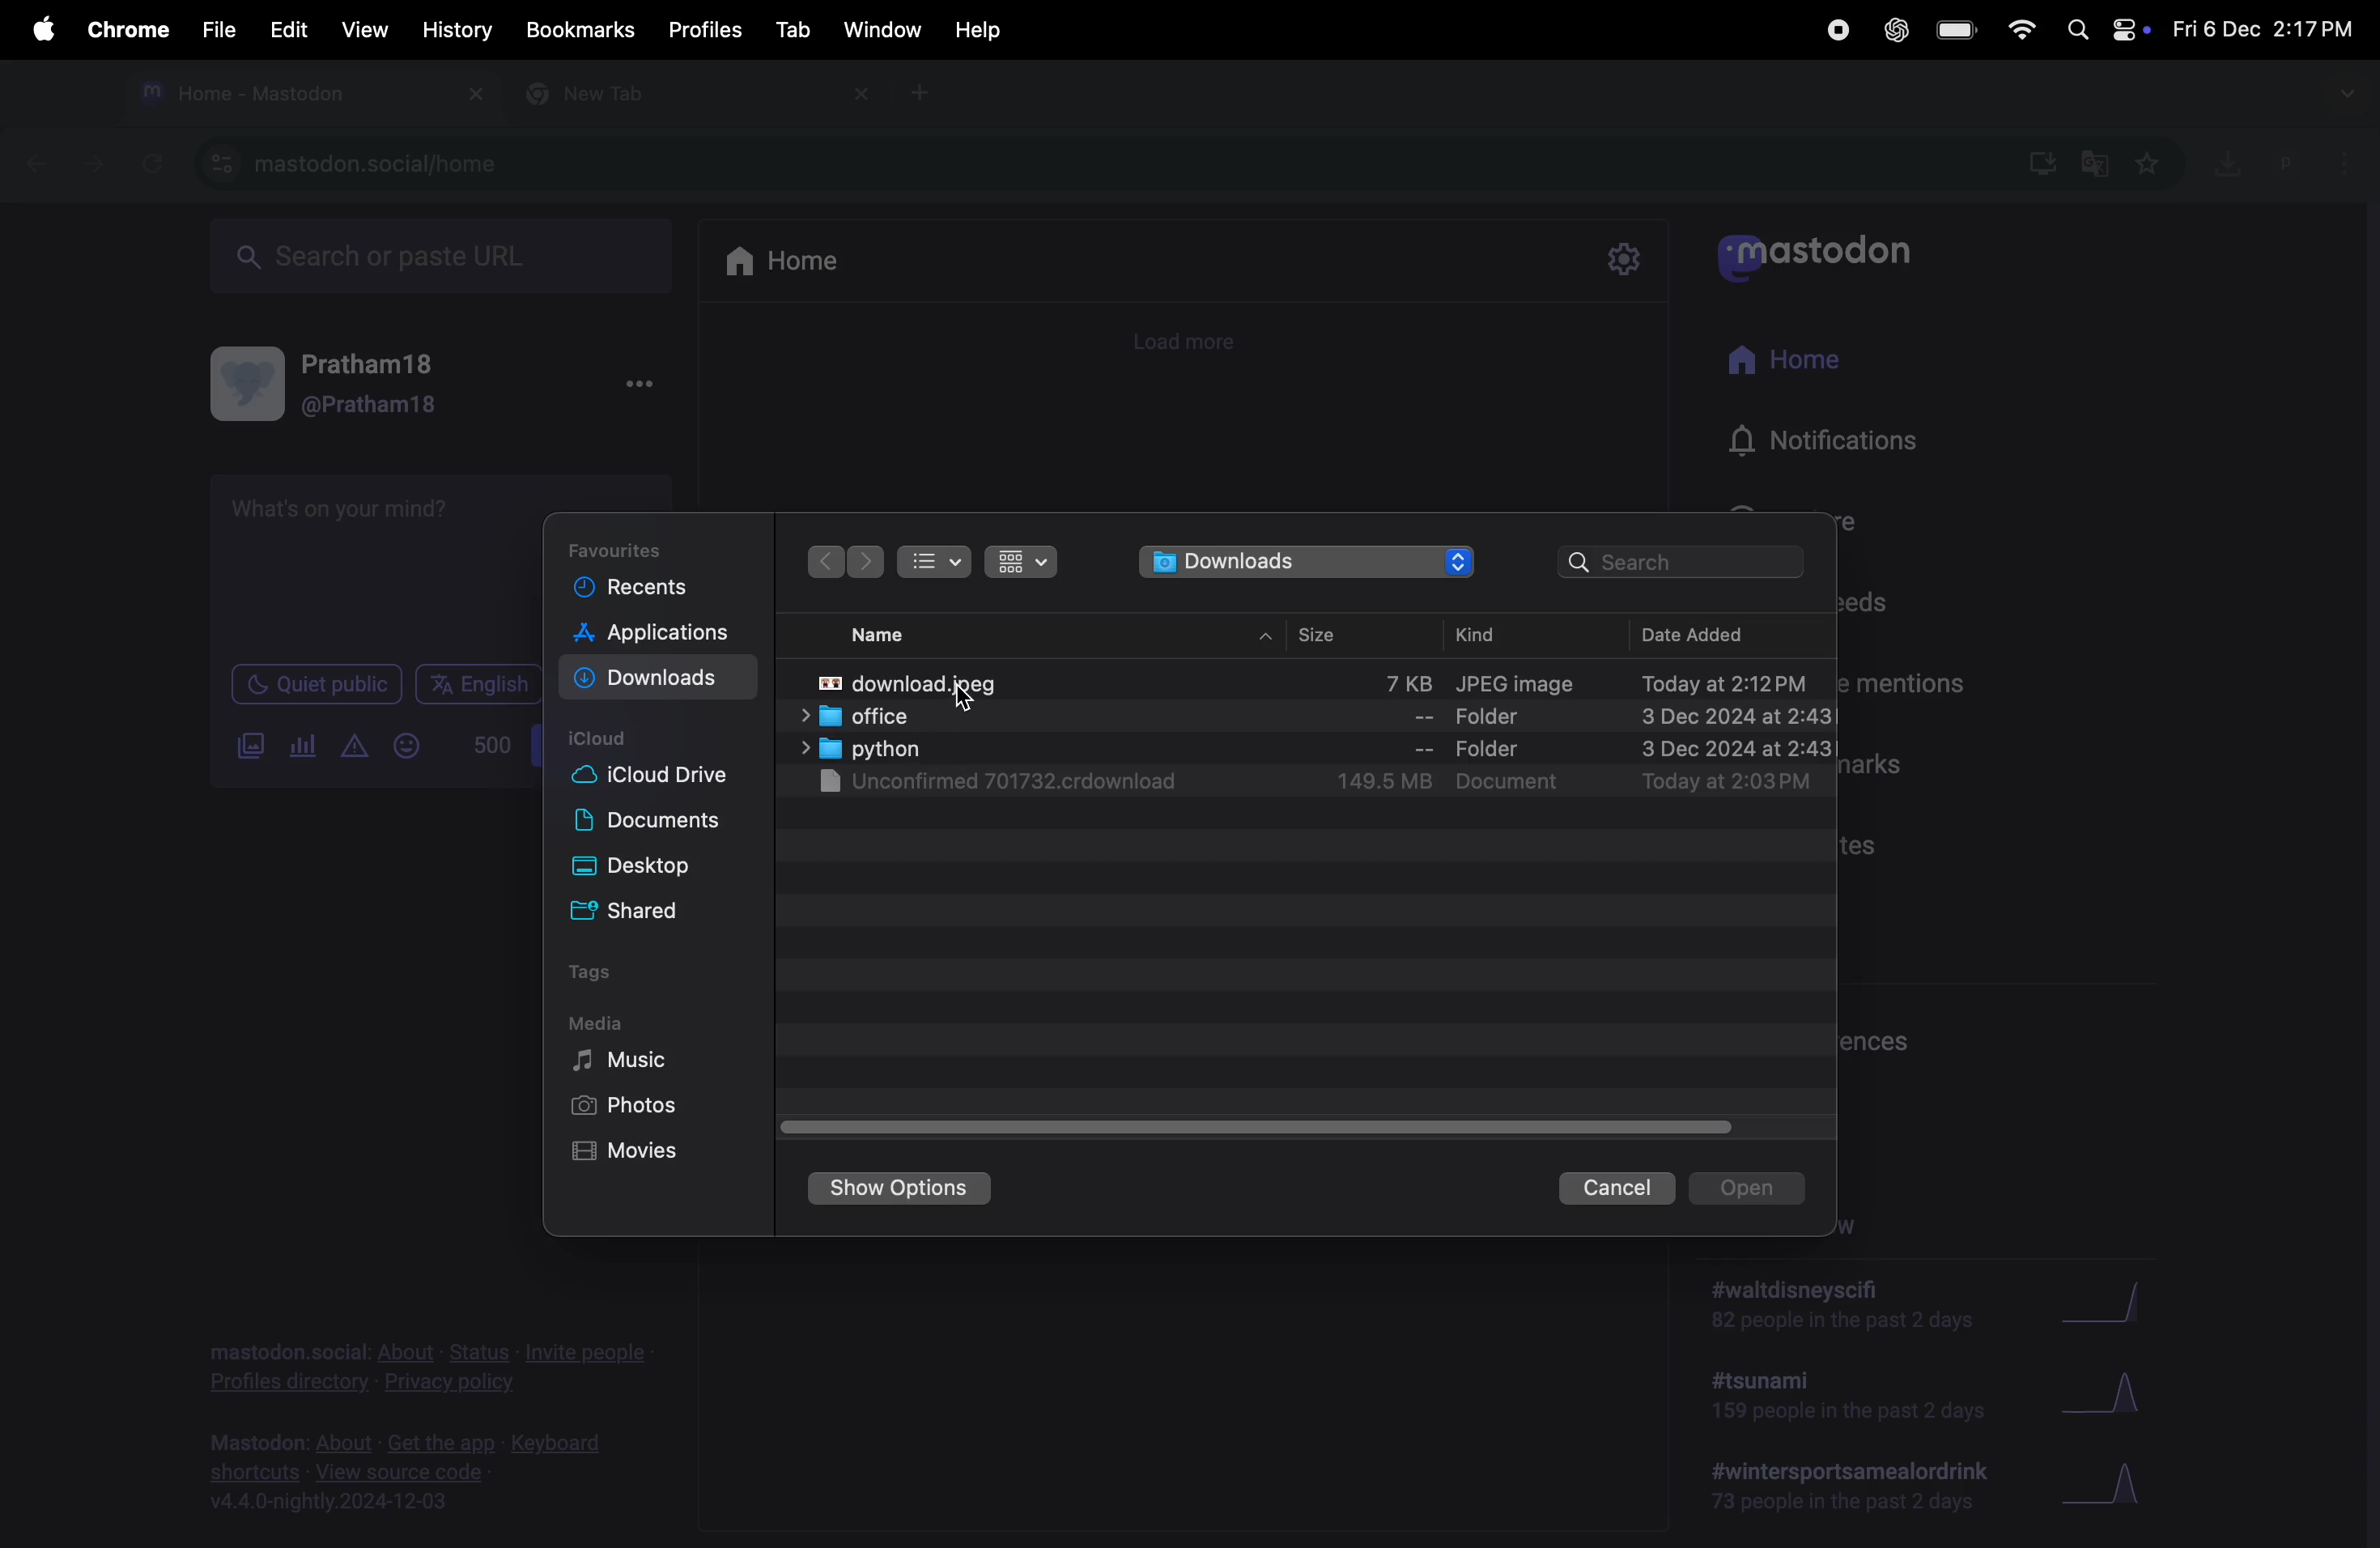 This screenshot has width=2380, height=1548. What do you see at coordinates (929, 93) in the screenshot?
I see `new tab` at bounding box center [929, 93].